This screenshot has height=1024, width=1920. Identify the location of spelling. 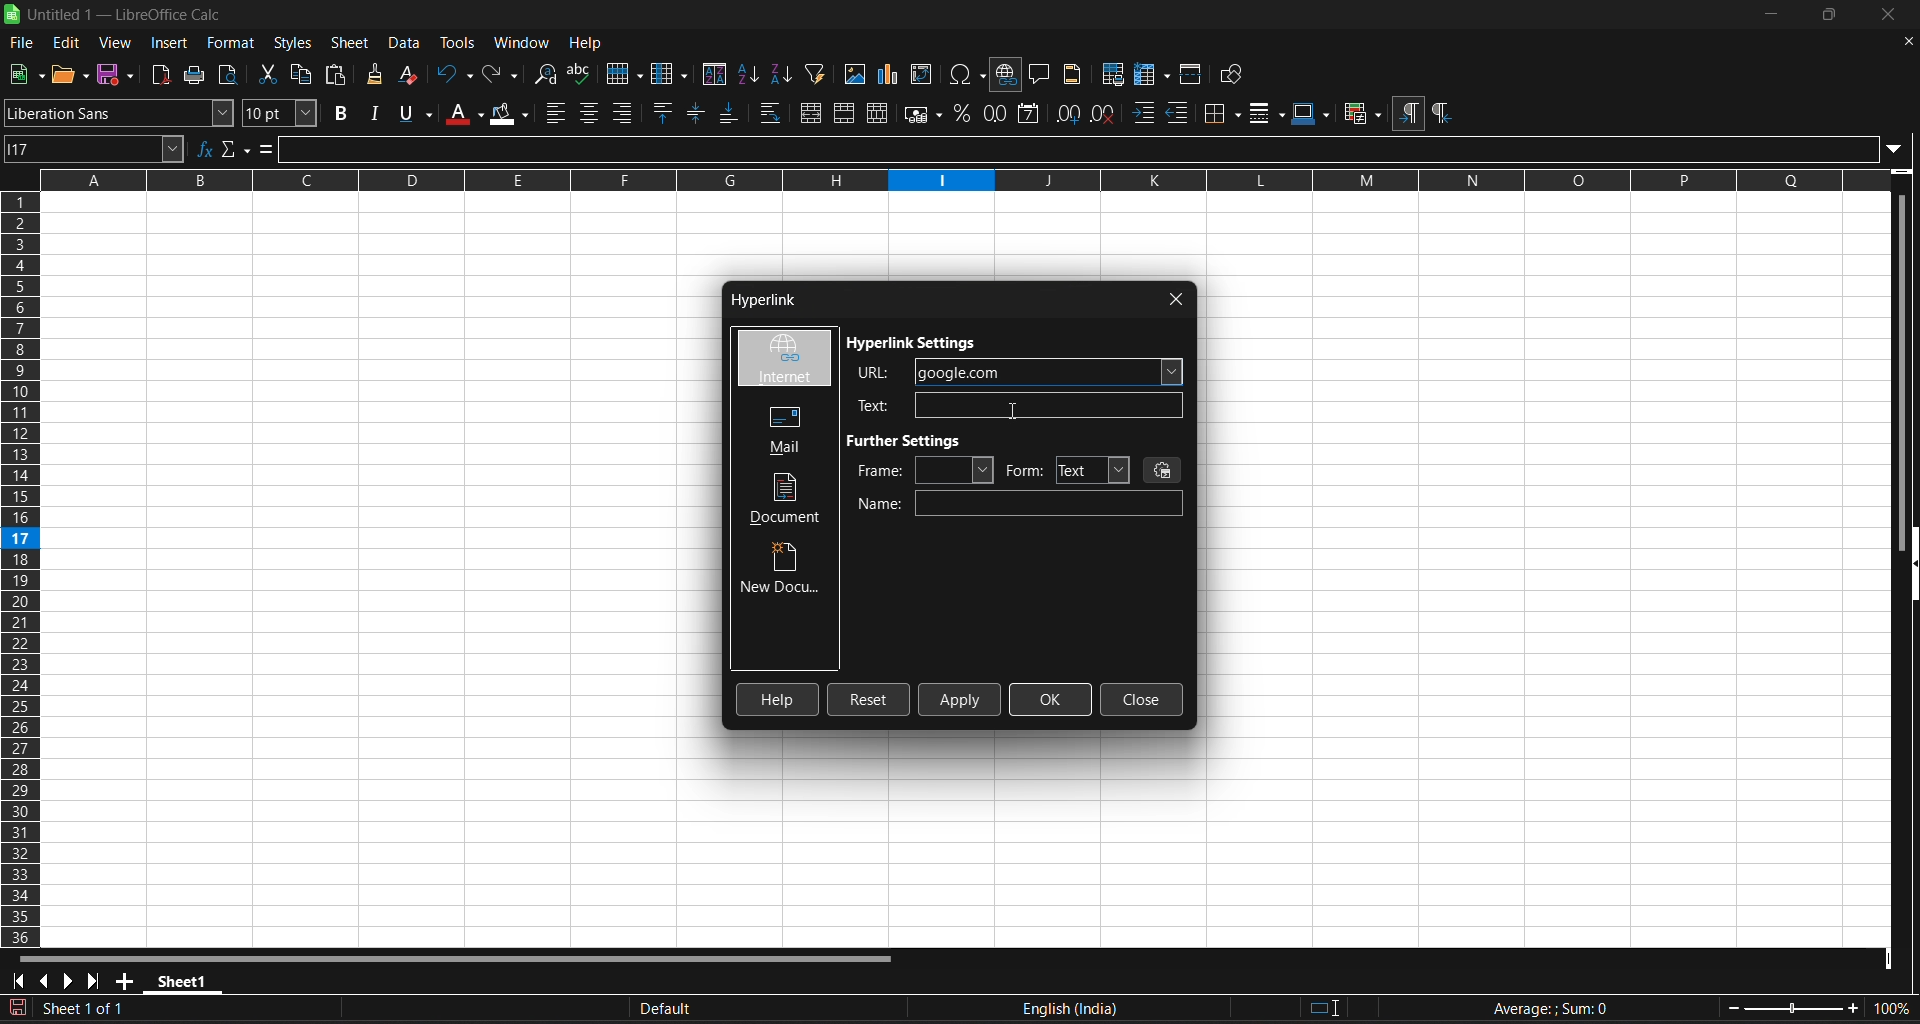
(582, 74).